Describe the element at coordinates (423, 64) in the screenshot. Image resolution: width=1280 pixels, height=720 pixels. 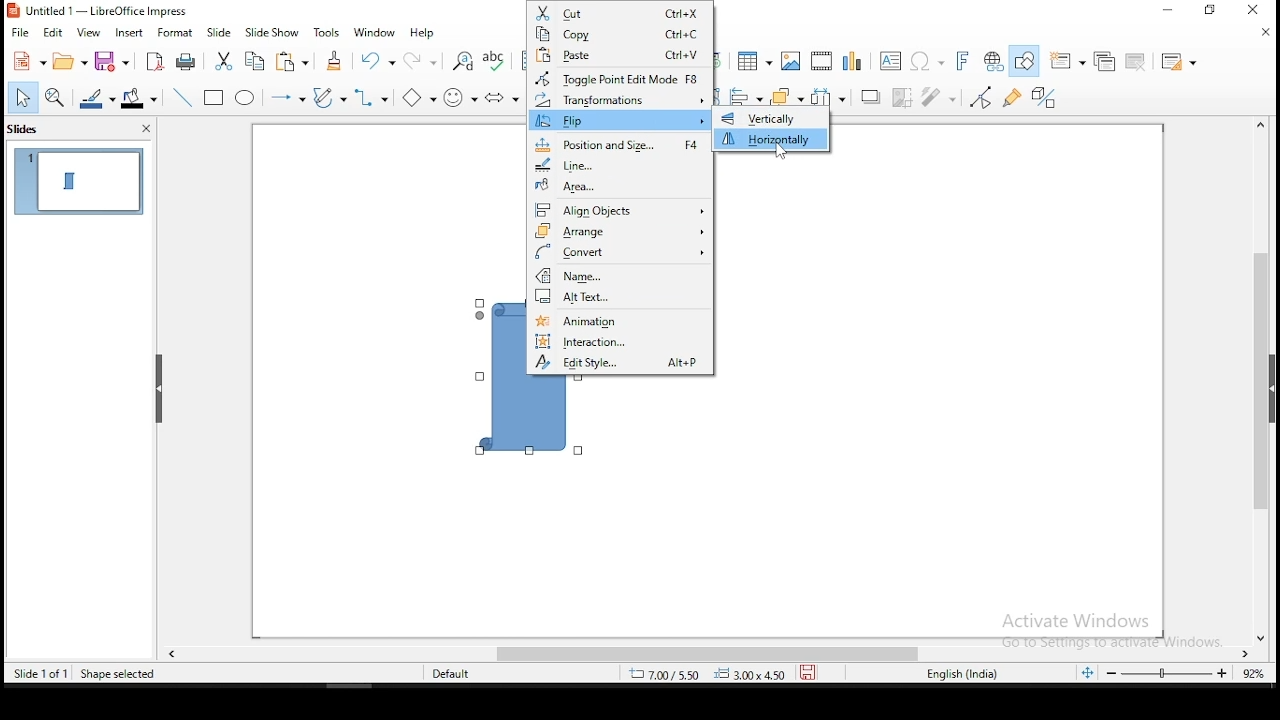
I see `redo` at that location.